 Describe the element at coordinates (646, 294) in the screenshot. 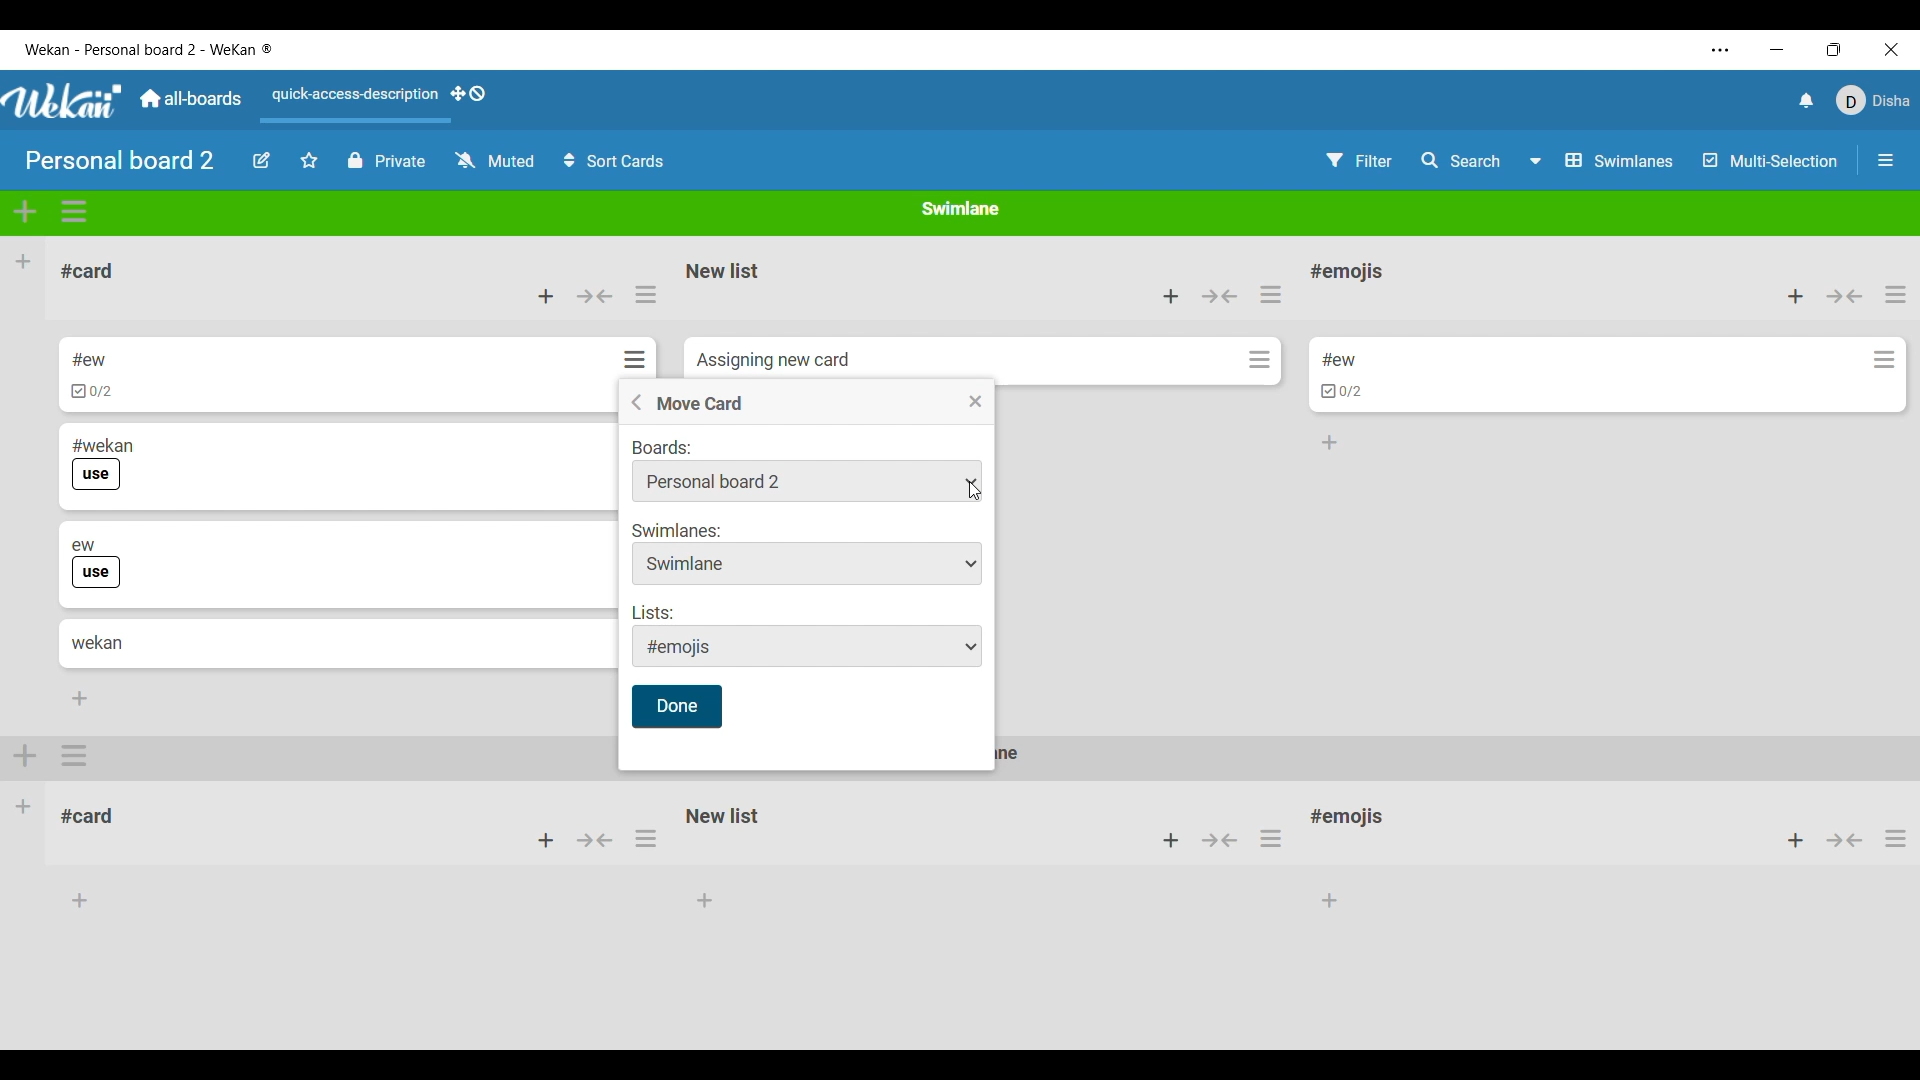

I see `List actions` at that location.